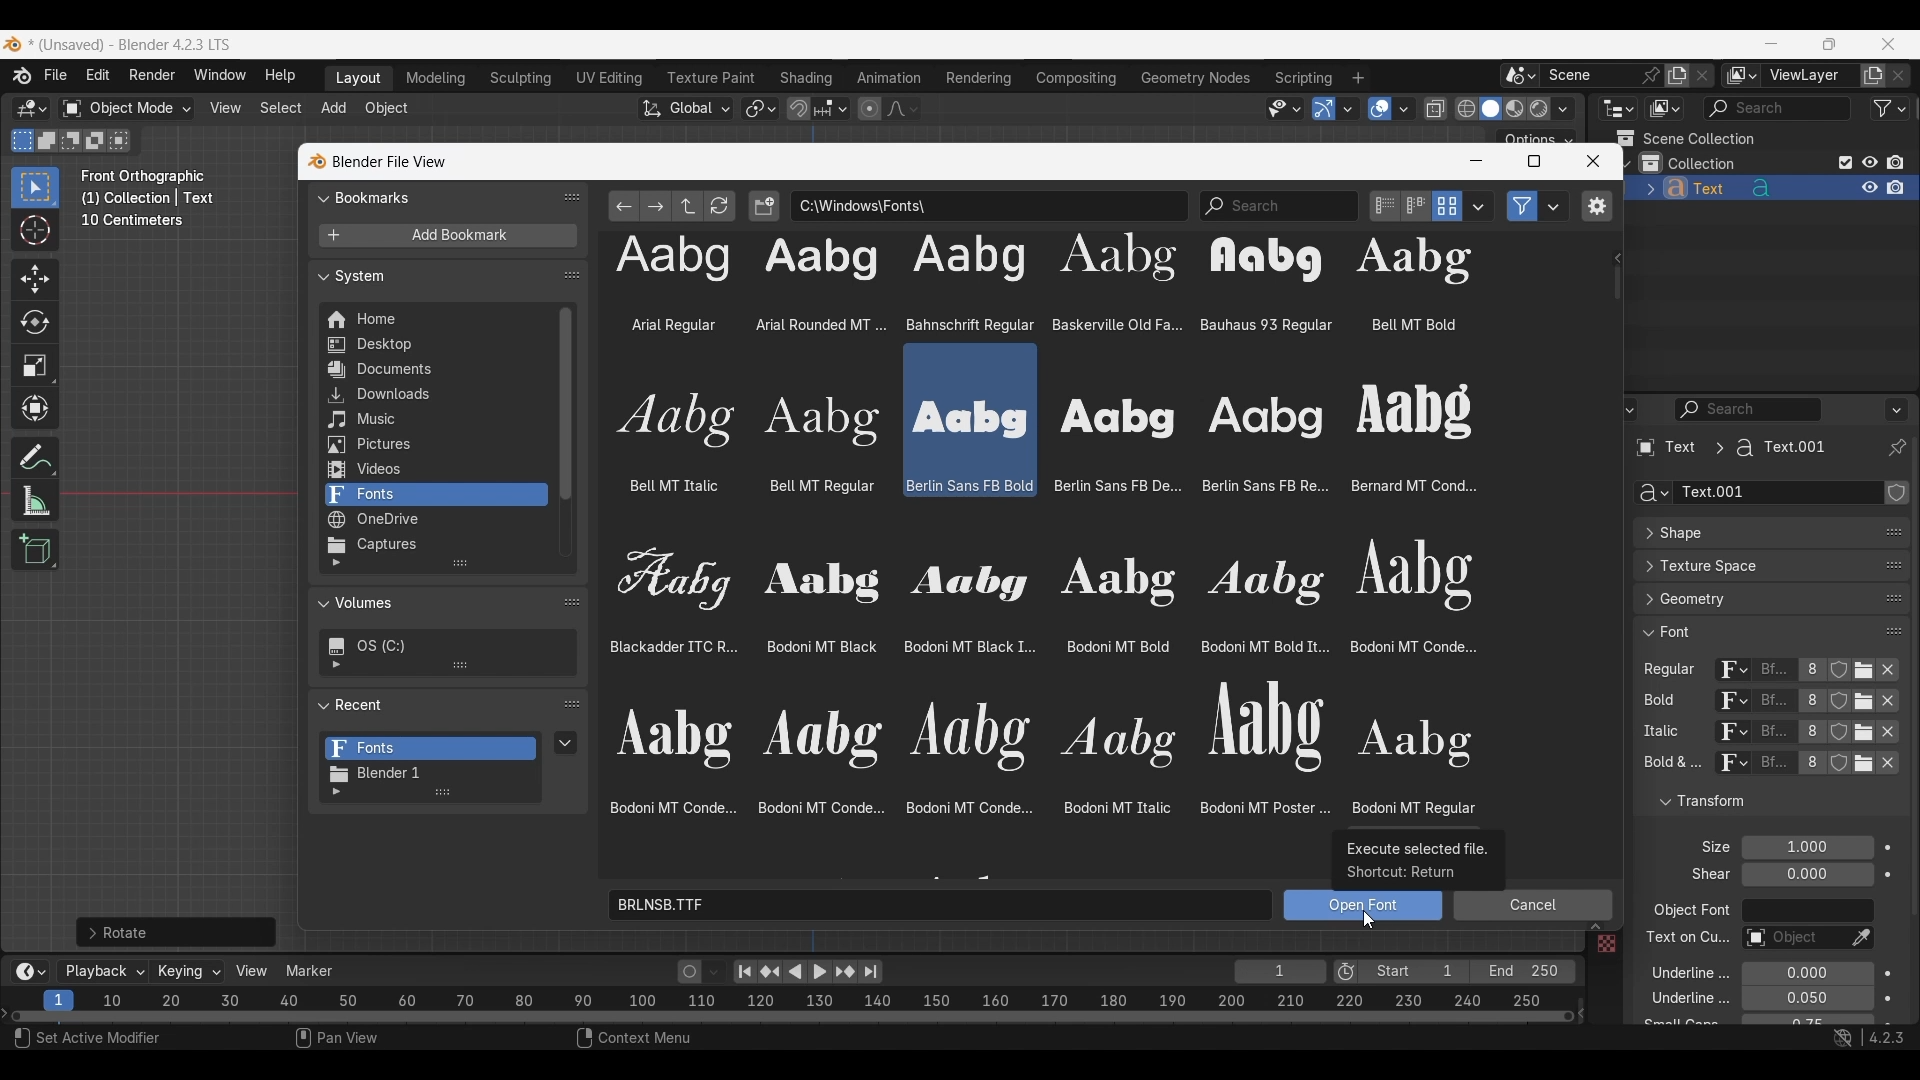 Image resolution: width=1920 pixels, height=1080 pixels. Describe the element at coordinates (572, 275) in the screenshot. I see `Change order in list` at that location.